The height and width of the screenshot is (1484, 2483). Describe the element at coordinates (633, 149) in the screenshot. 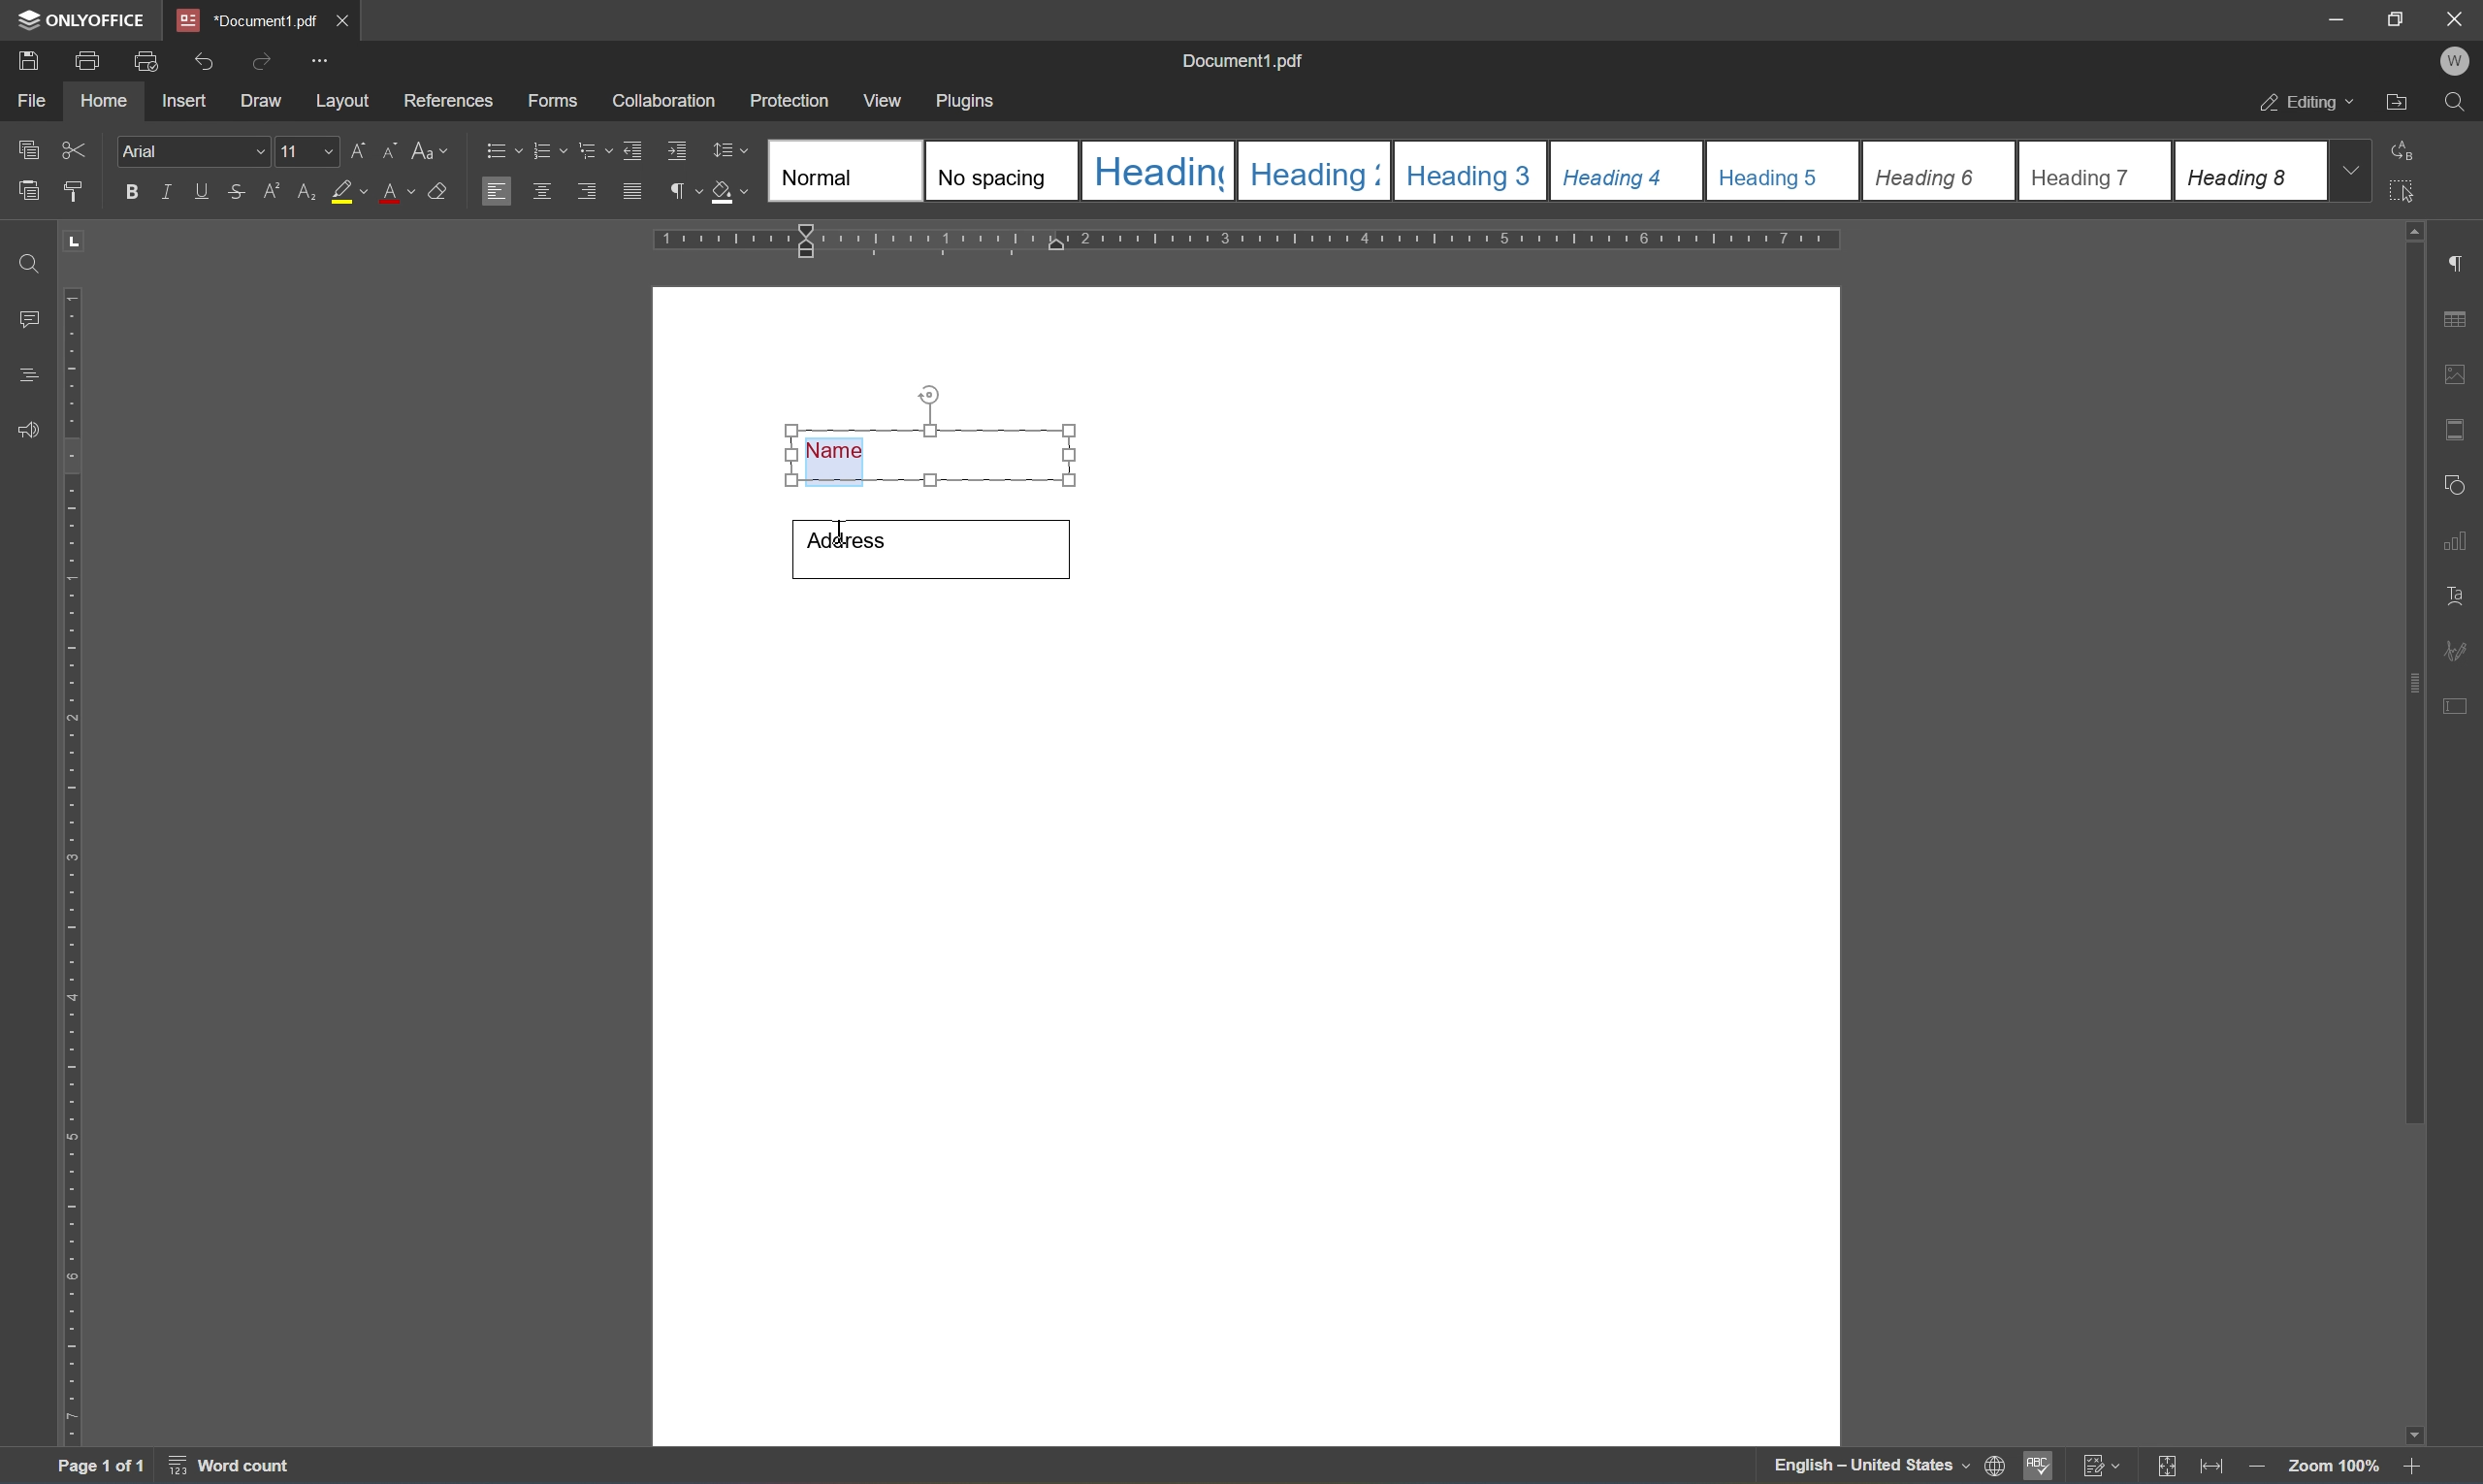

I see `decrease indent` at that location.